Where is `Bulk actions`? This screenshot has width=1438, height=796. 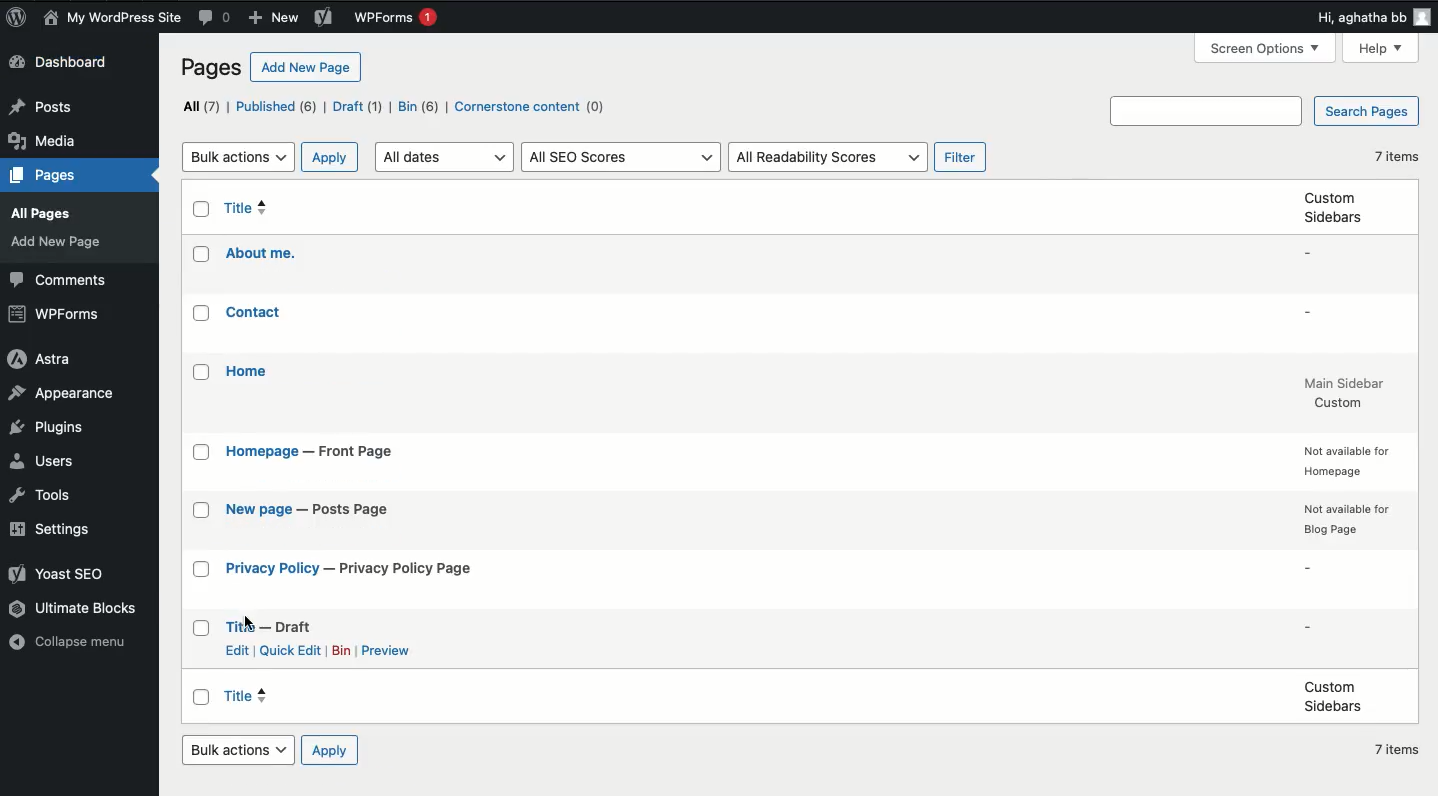 Bulk actions is located at coordinates (237, 750).